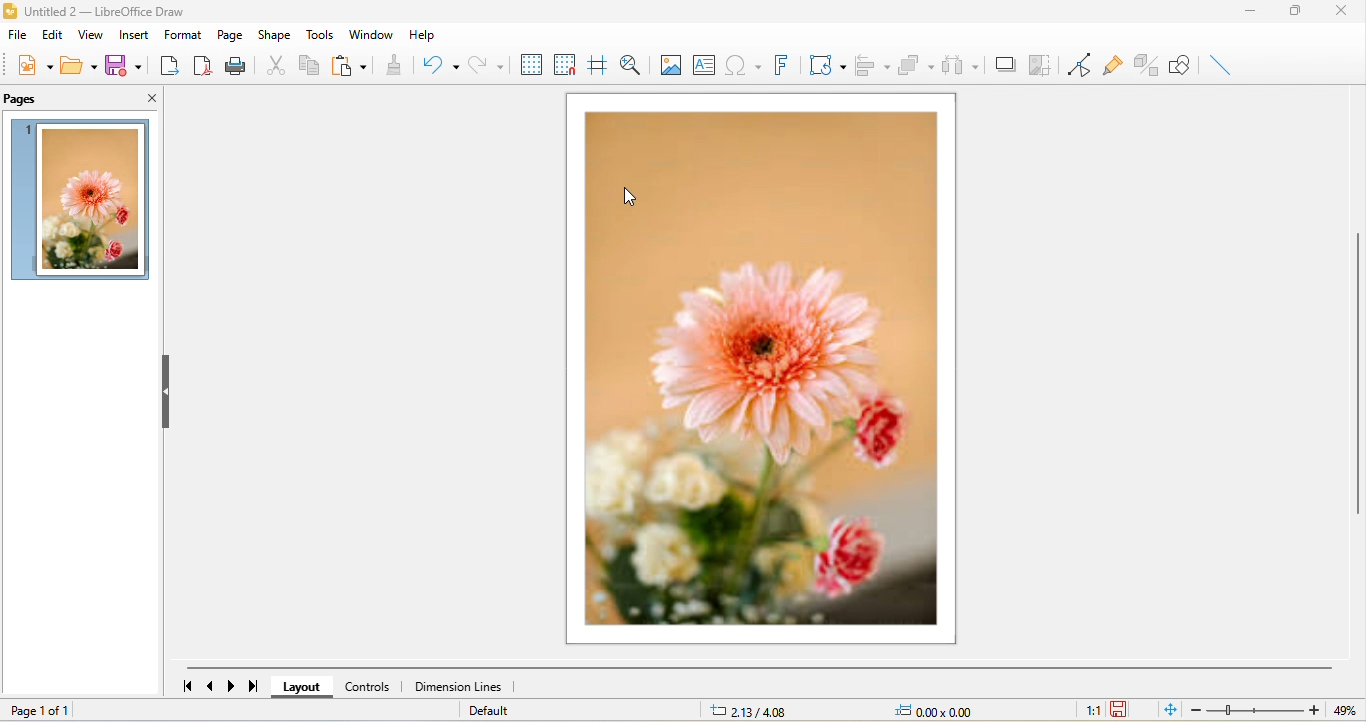 The height and width of the screenshot is (722, 1366). I want to click on next page, so click(229, 686).